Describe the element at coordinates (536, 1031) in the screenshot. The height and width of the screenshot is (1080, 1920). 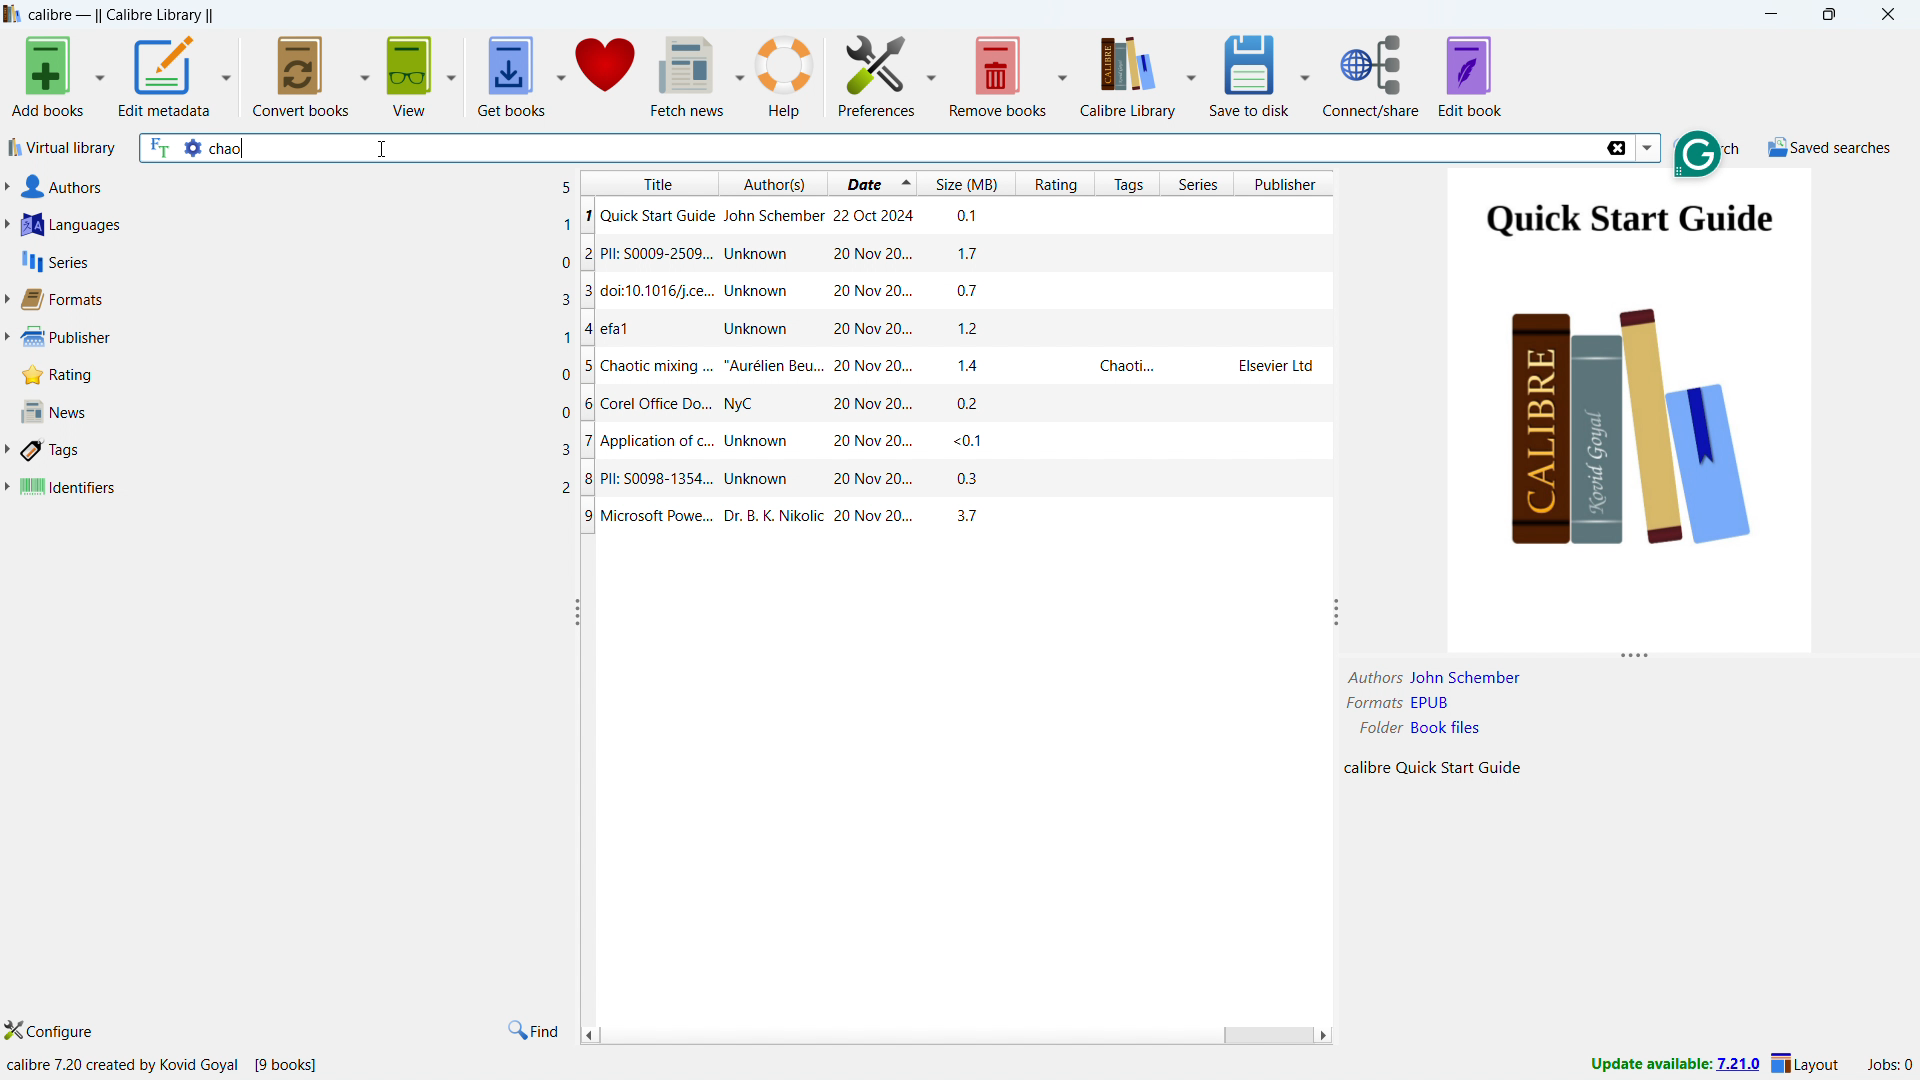
I see `find in tags` at that location.